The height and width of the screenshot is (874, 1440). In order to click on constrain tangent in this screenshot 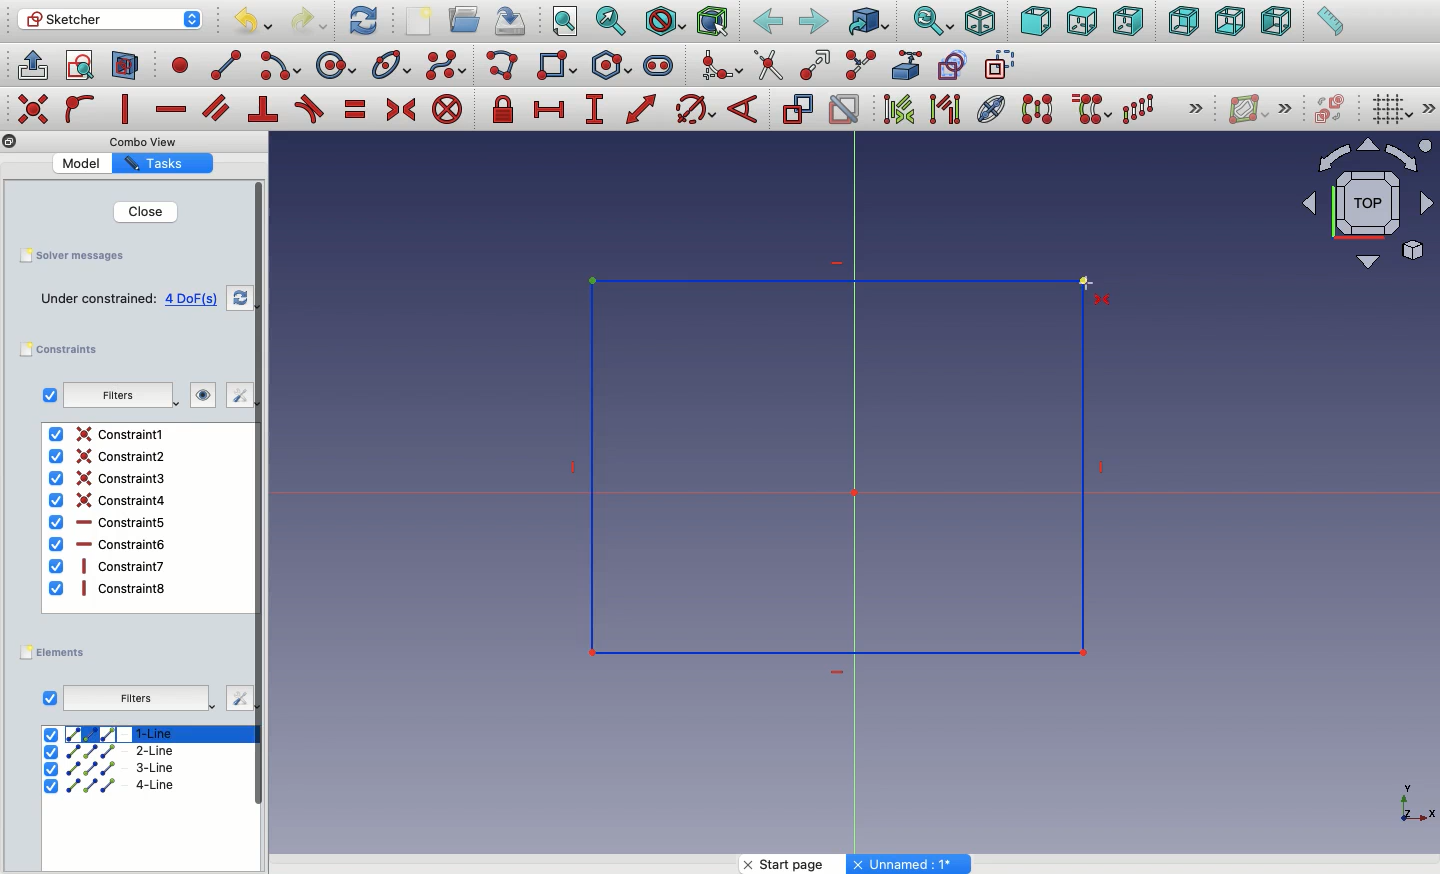, I will do `click(310, 109)`.